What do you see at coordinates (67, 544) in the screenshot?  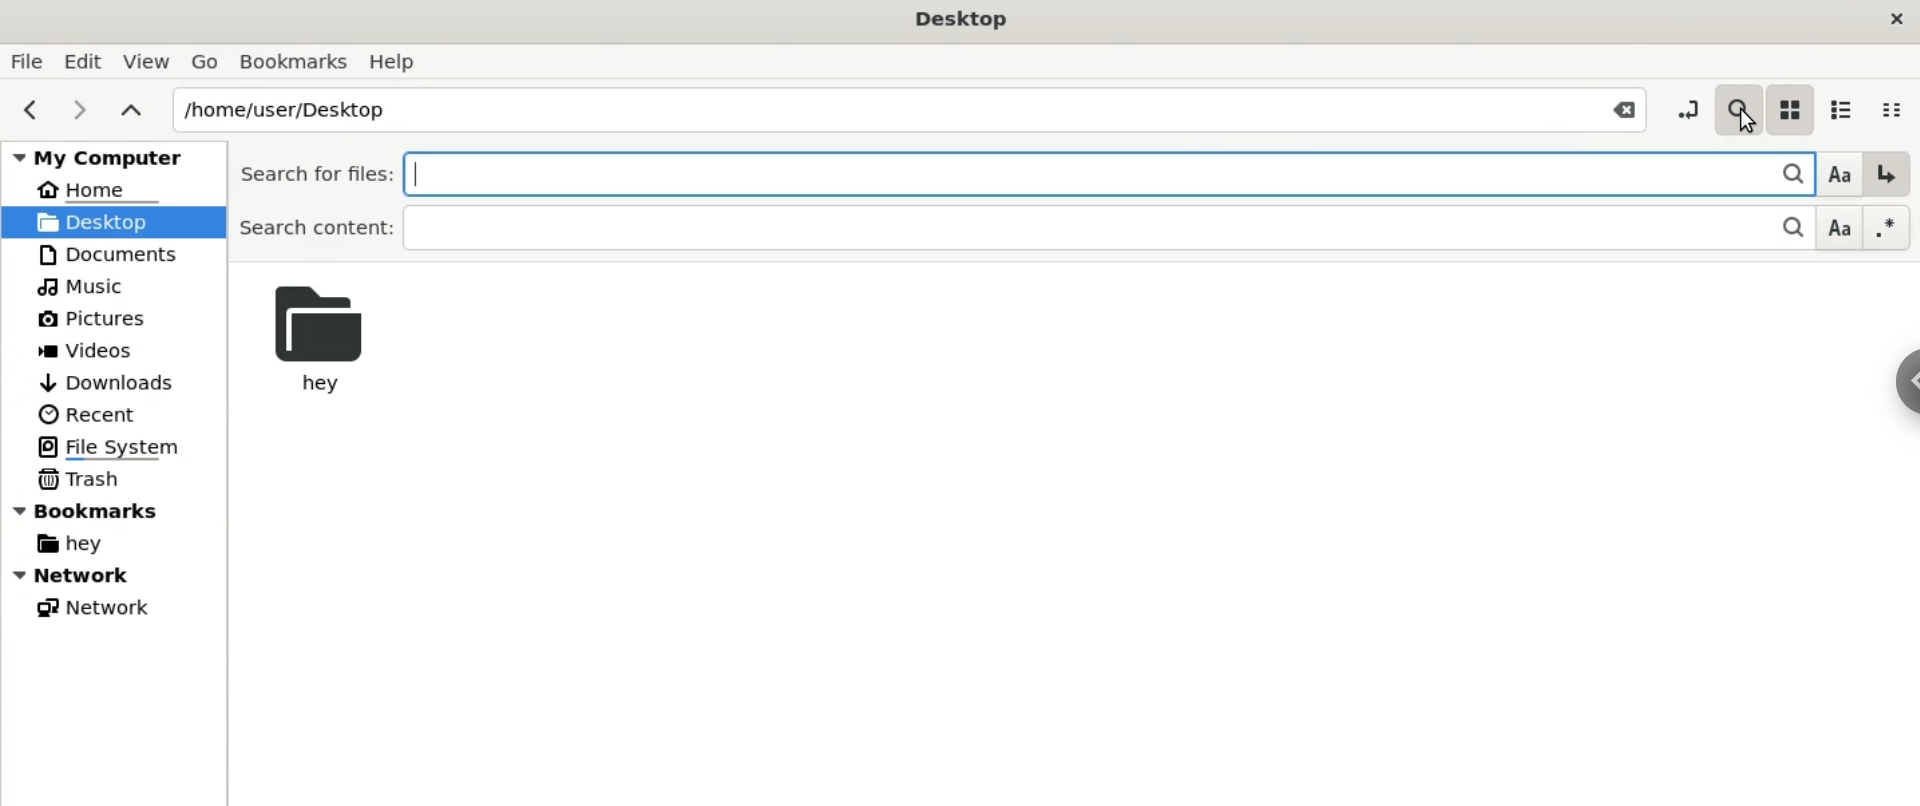 I see `hey` at bounding box center [67, 544].